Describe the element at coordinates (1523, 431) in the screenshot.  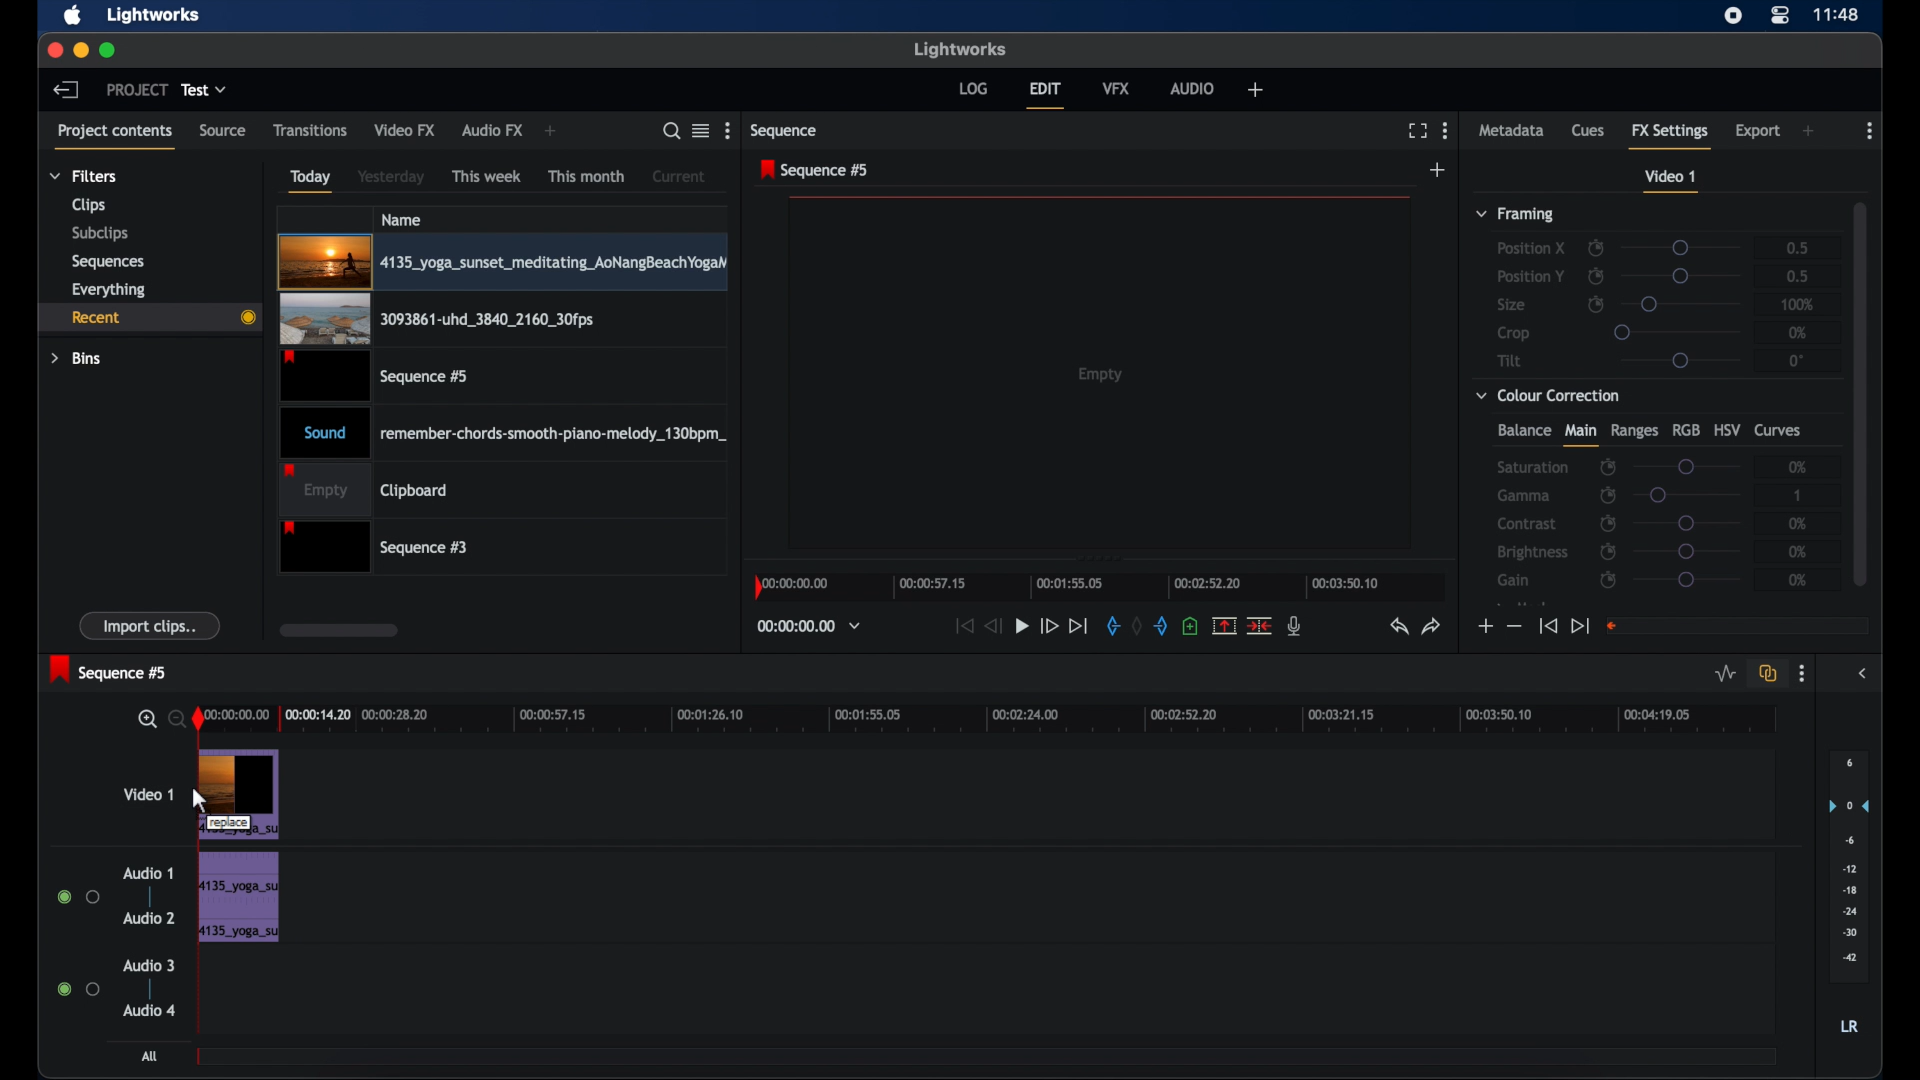
I see `balance` at that location.